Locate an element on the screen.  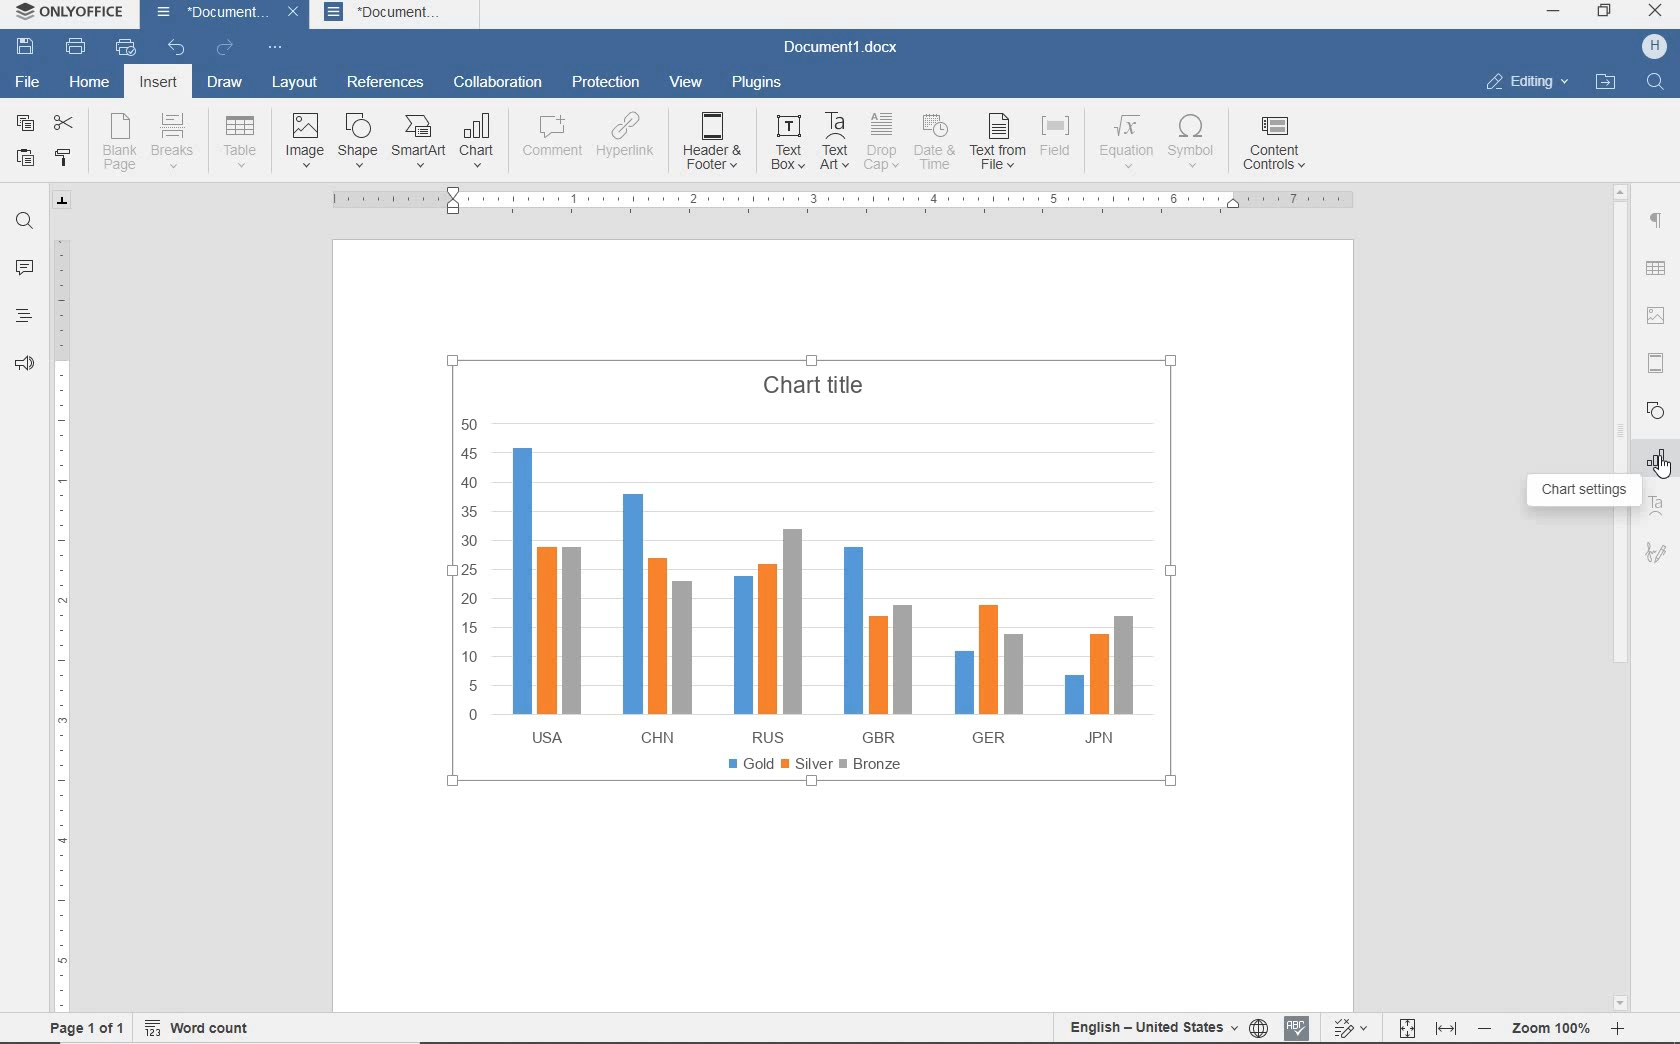
comments is located at coordinates (25, 270).